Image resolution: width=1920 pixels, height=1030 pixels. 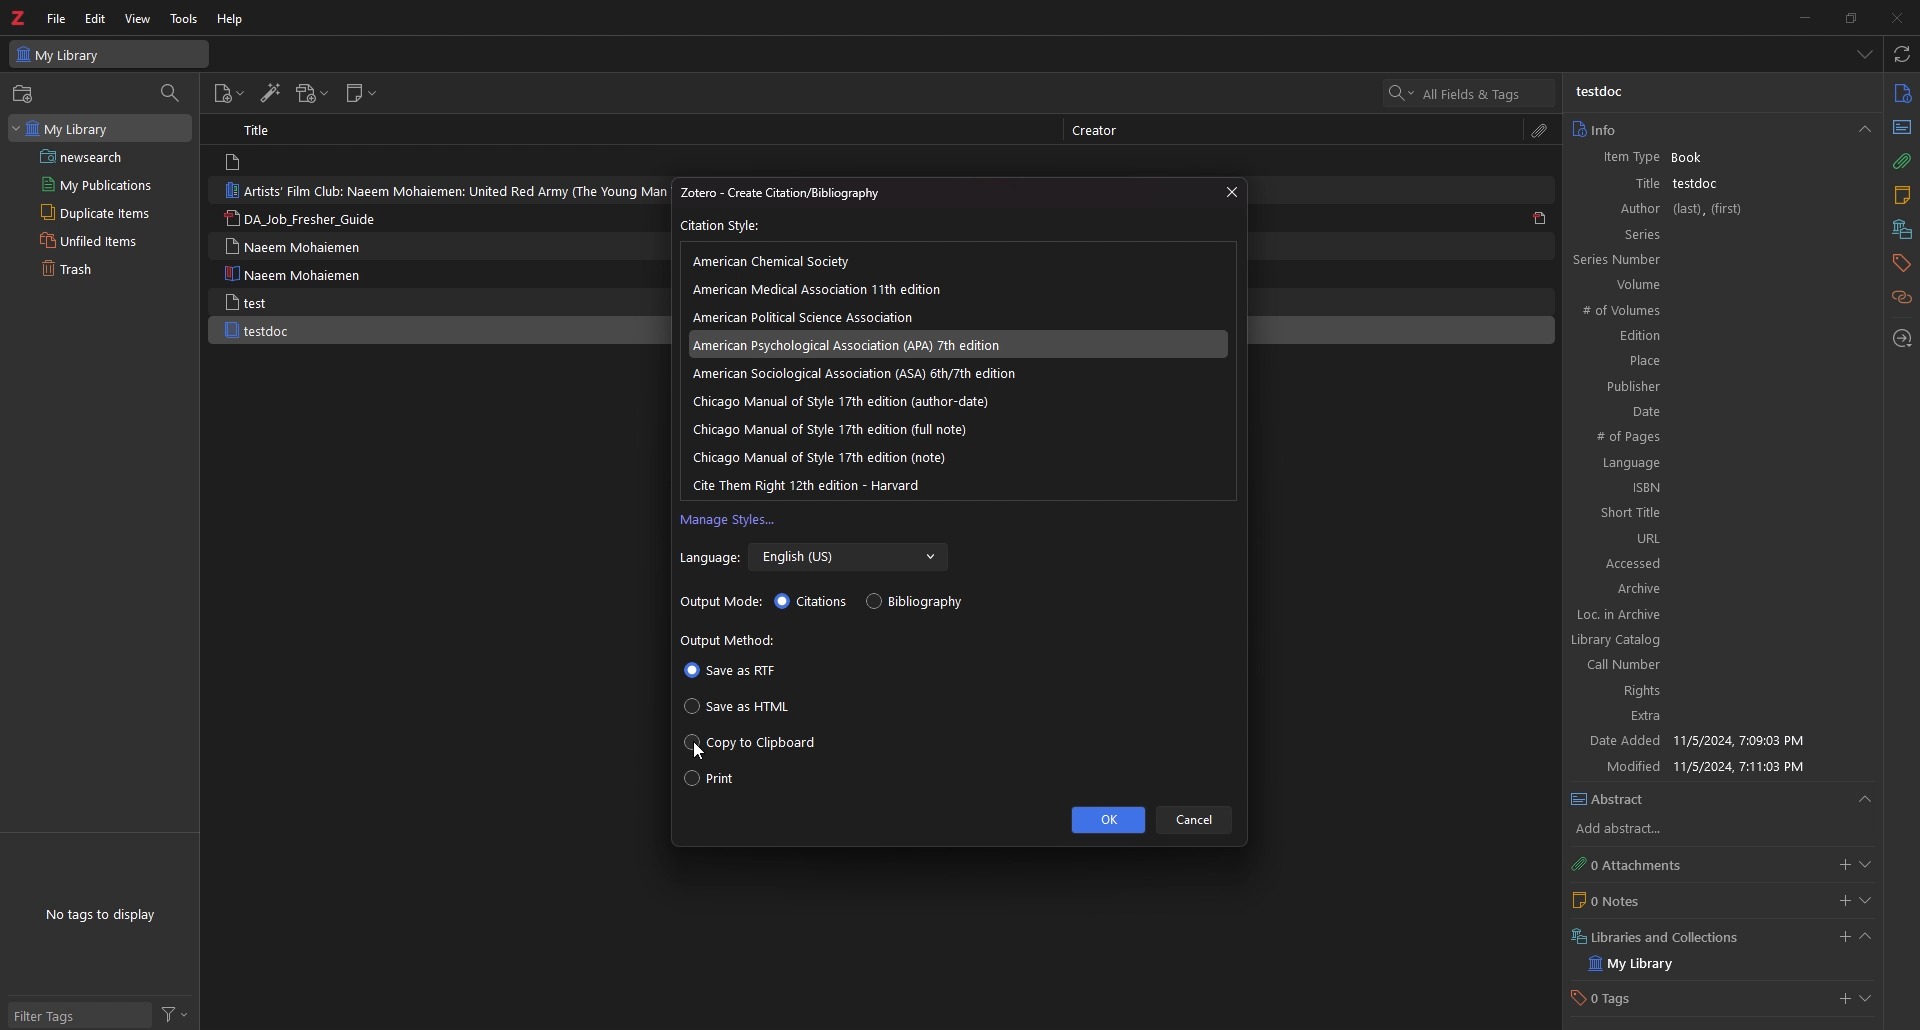 I want to click on print, so click(x=710, y=781).